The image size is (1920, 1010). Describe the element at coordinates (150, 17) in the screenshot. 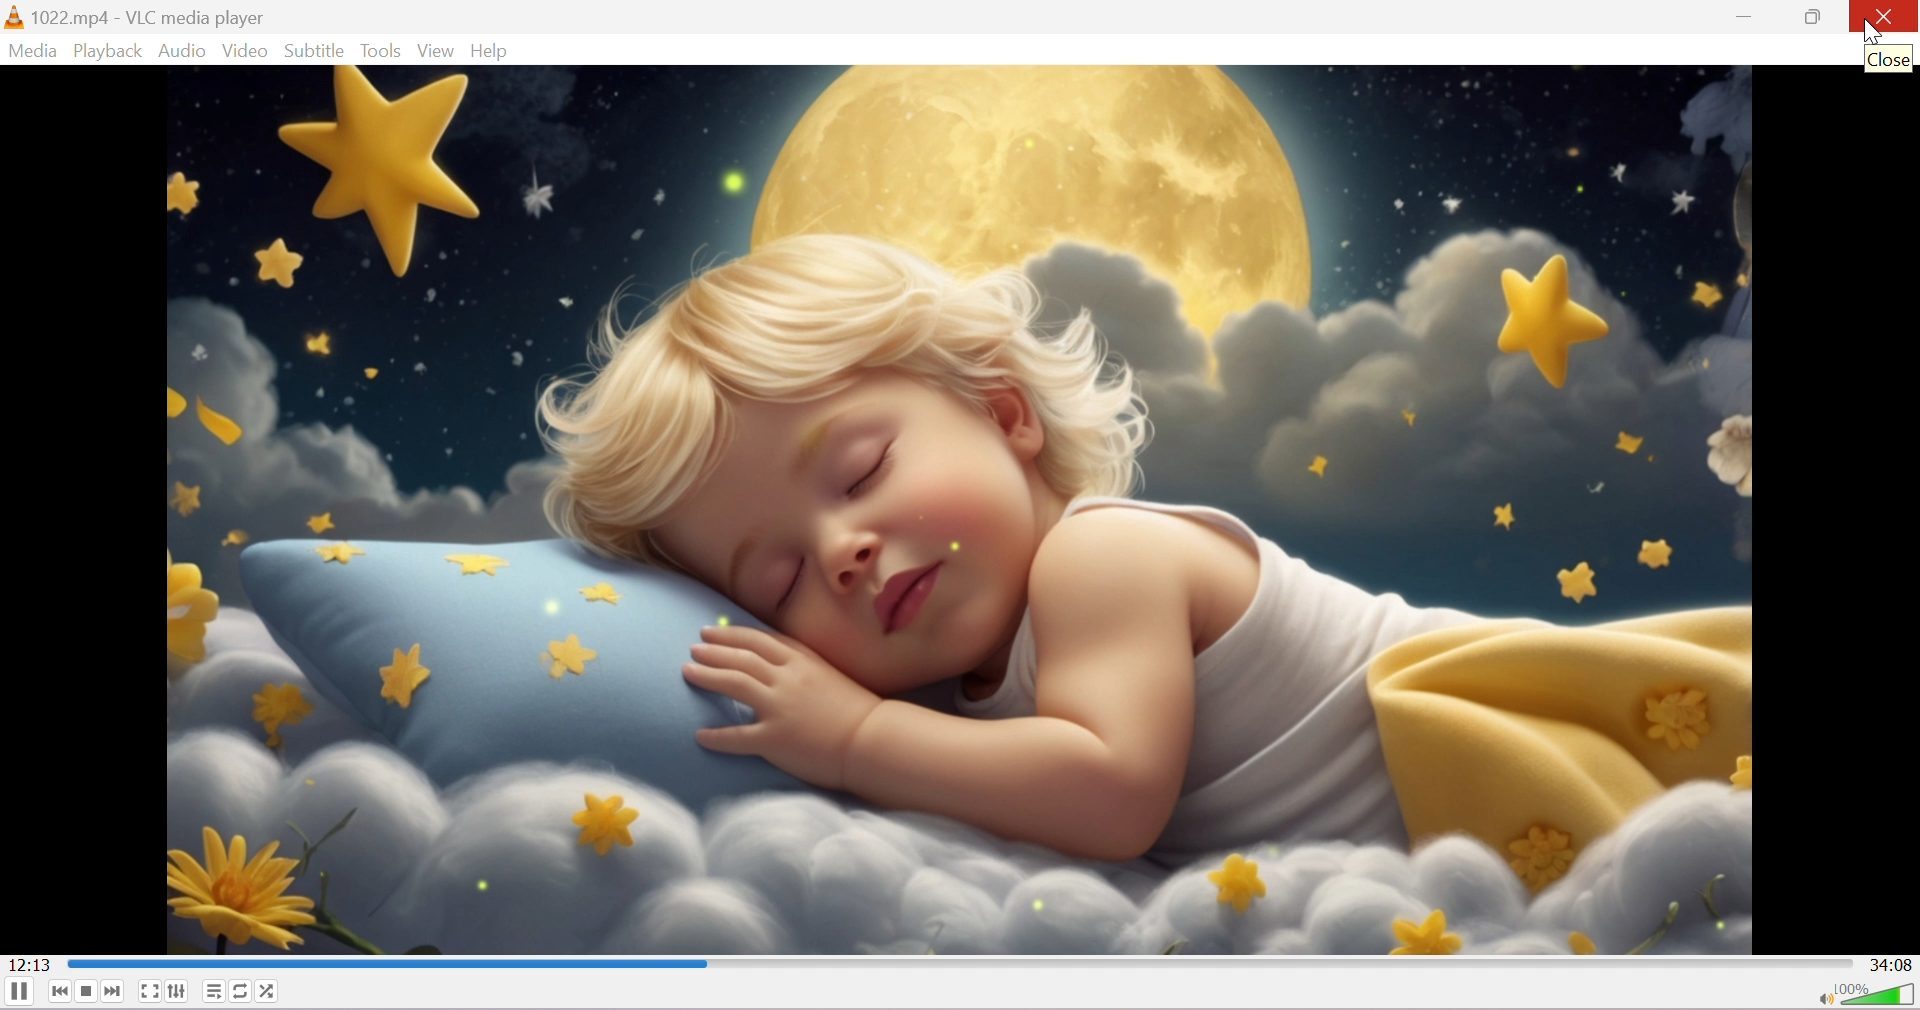

I see `1022.mp4 - VLC media player` at that location.